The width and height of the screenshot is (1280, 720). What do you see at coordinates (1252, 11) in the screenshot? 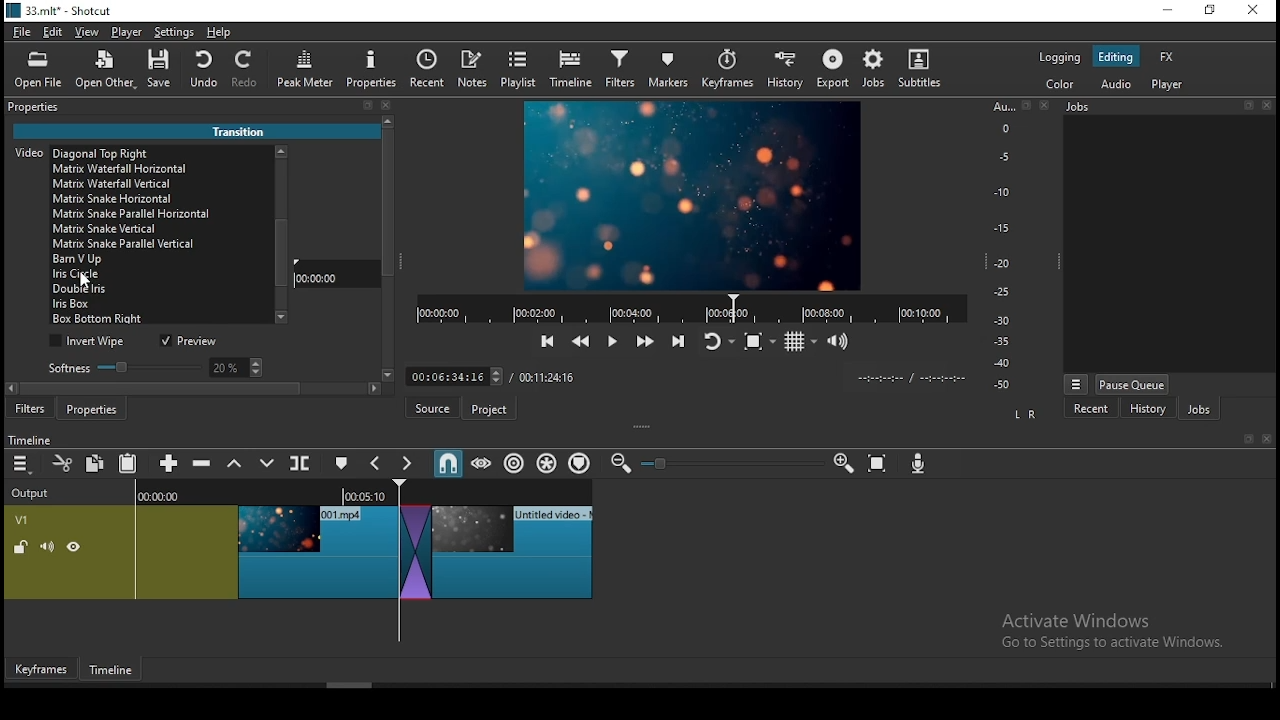
I see `close window` at bounding box center [1252, 11].